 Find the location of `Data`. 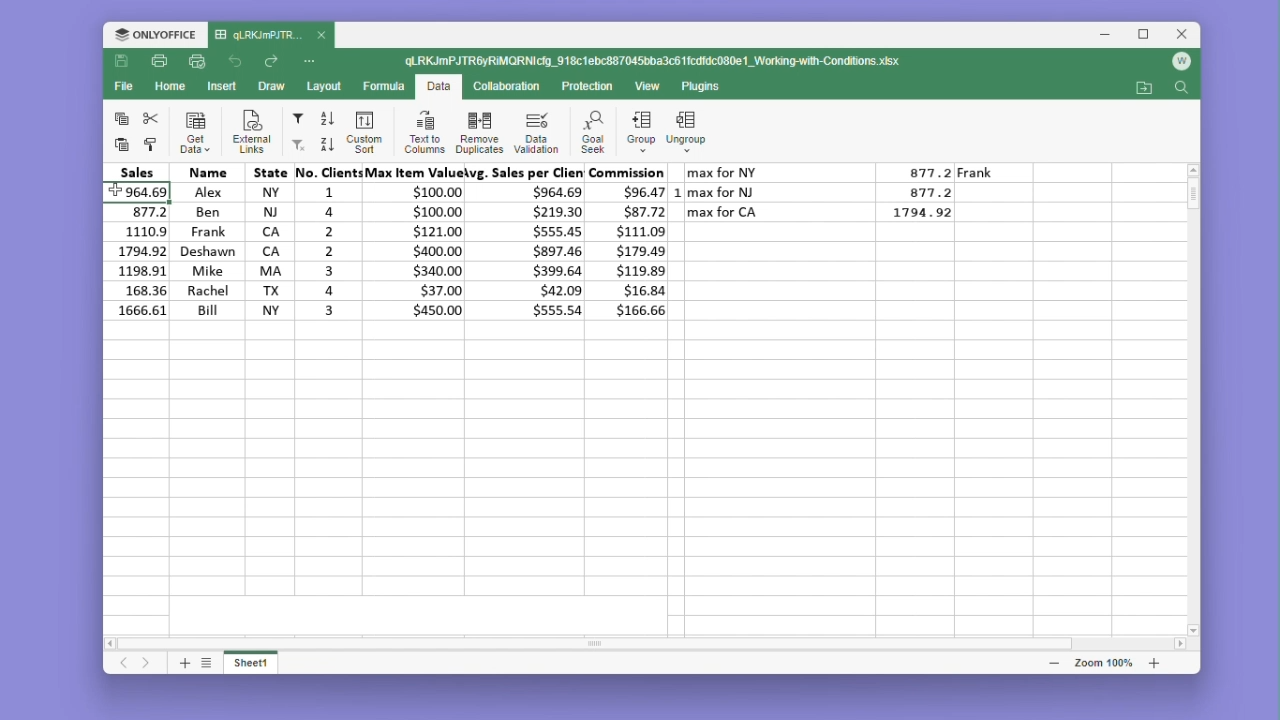

Data is located at coordinates (423, 250).